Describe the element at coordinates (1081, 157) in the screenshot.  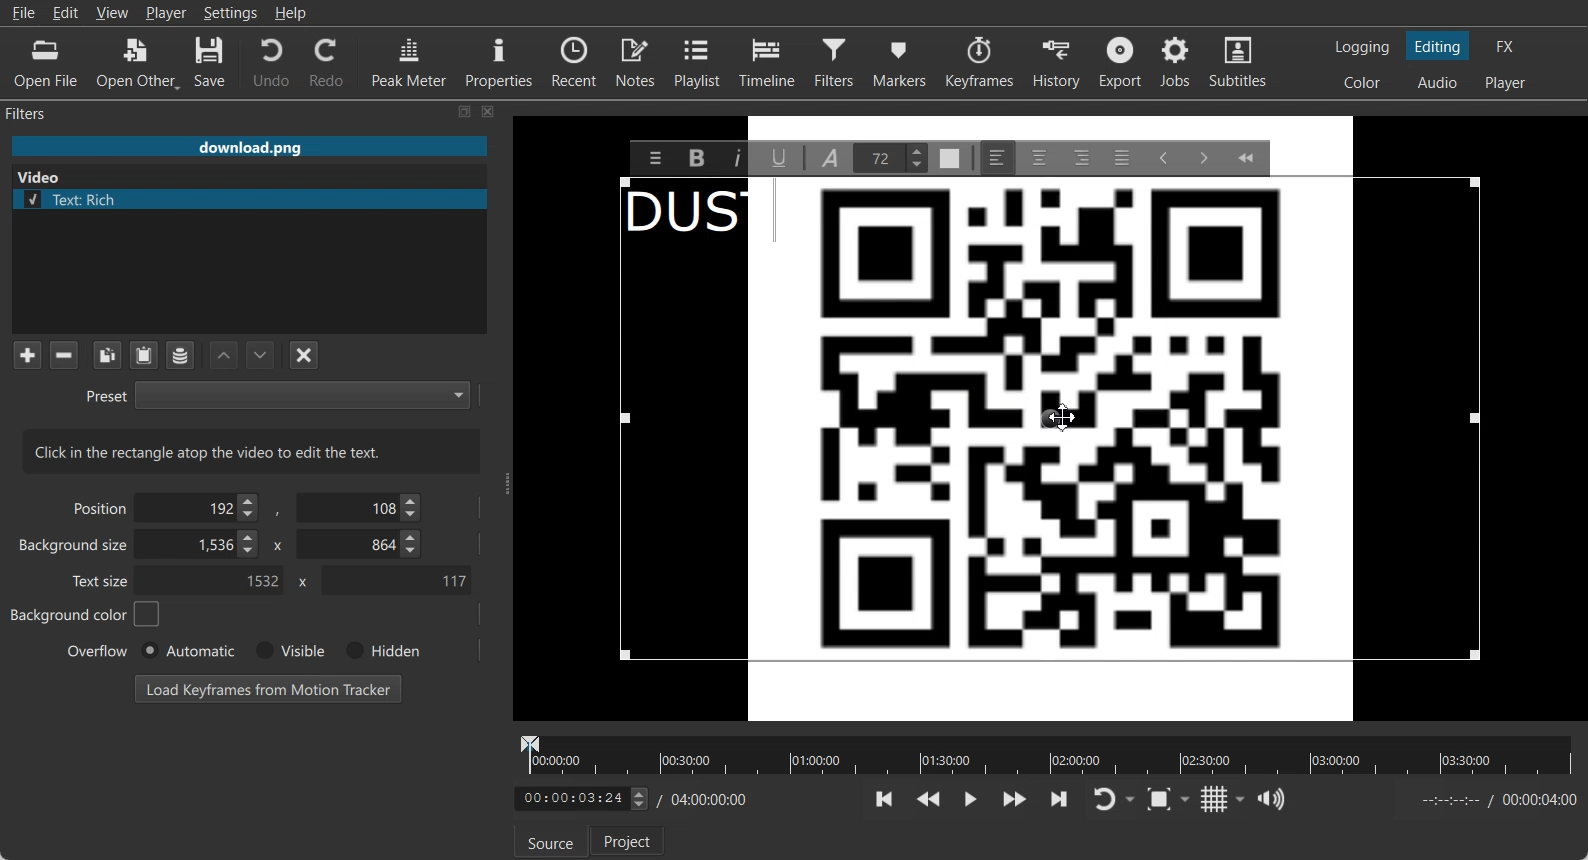
I see `Right` at that location.